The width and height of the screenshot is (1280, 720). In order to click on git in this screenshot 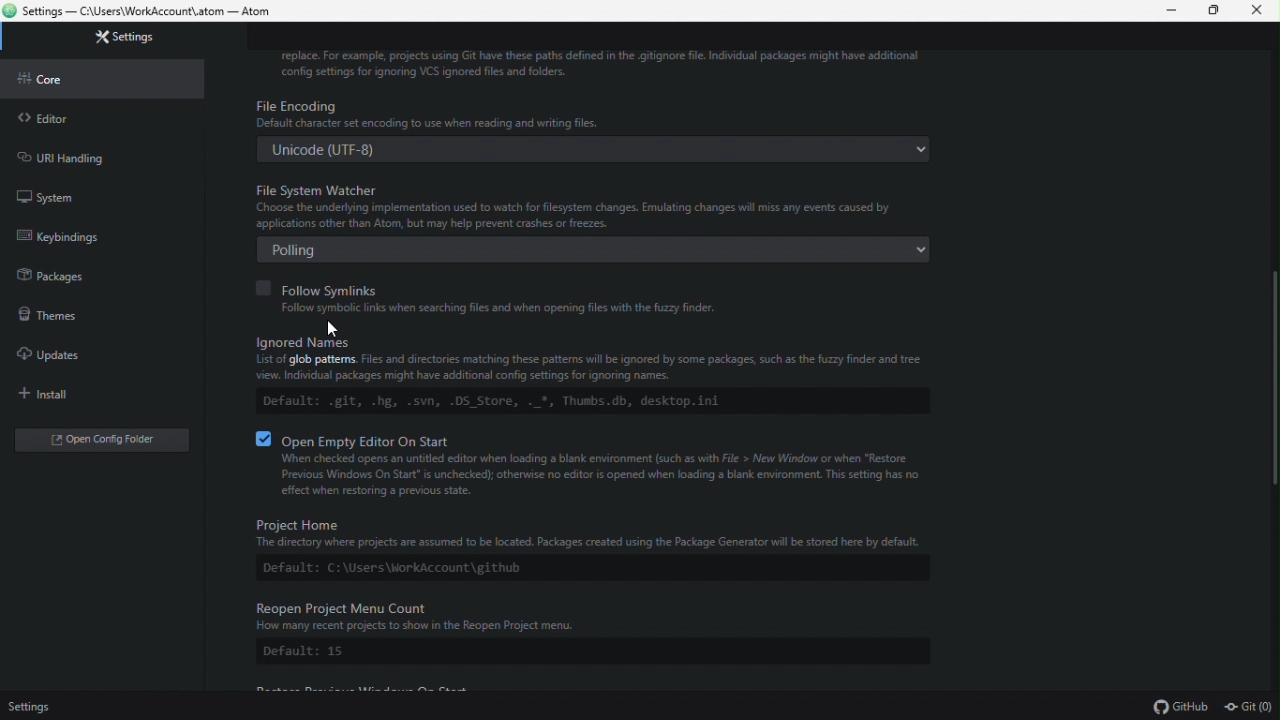, I will do `click(1250, 708)`.